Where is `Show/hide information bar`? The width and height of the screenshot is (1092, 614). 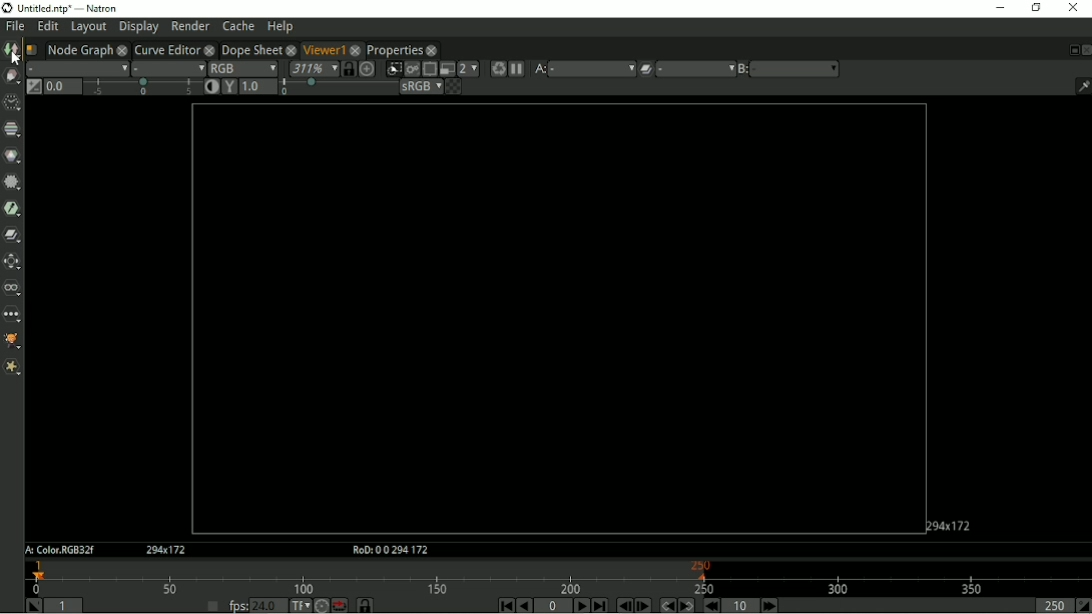 Show/hide information bar is located at coordinates (1082, 86).